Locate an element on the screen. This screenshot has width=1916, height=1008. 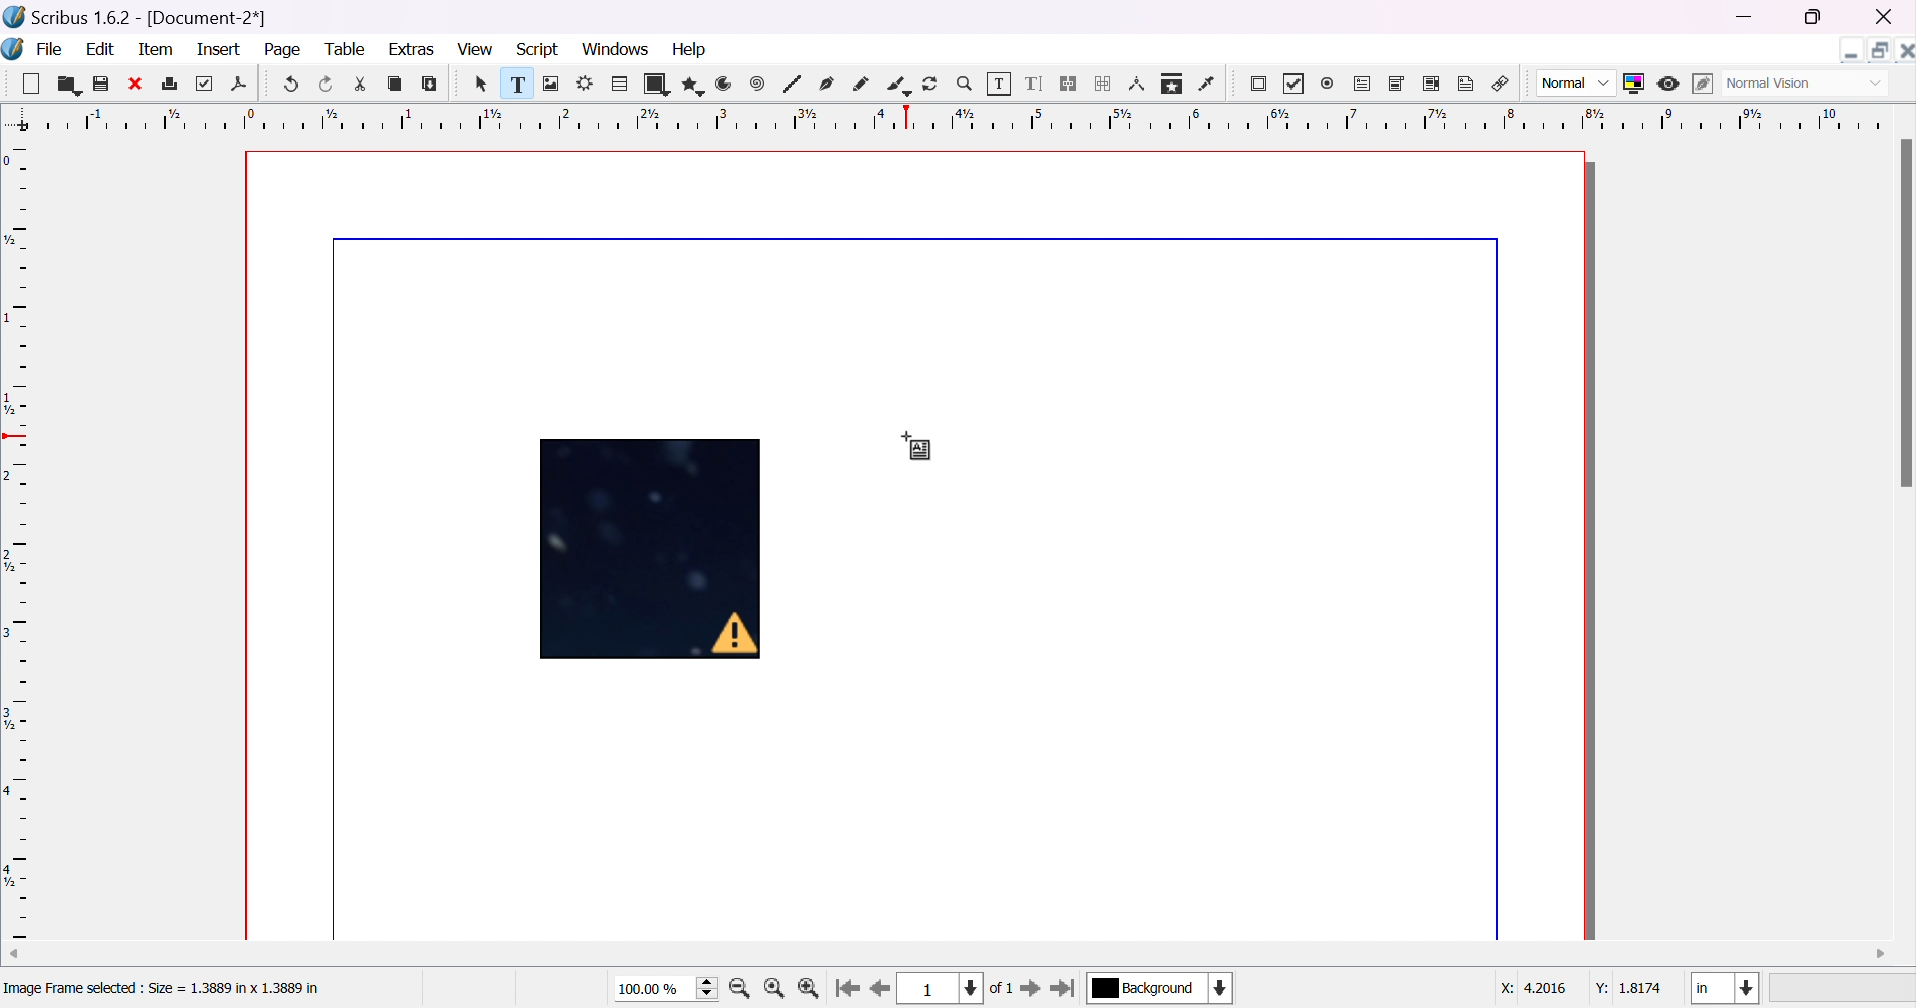
Image Frame selected : Size = 1.3889 in x 1.3889 in is located at coordinates (169, 989).